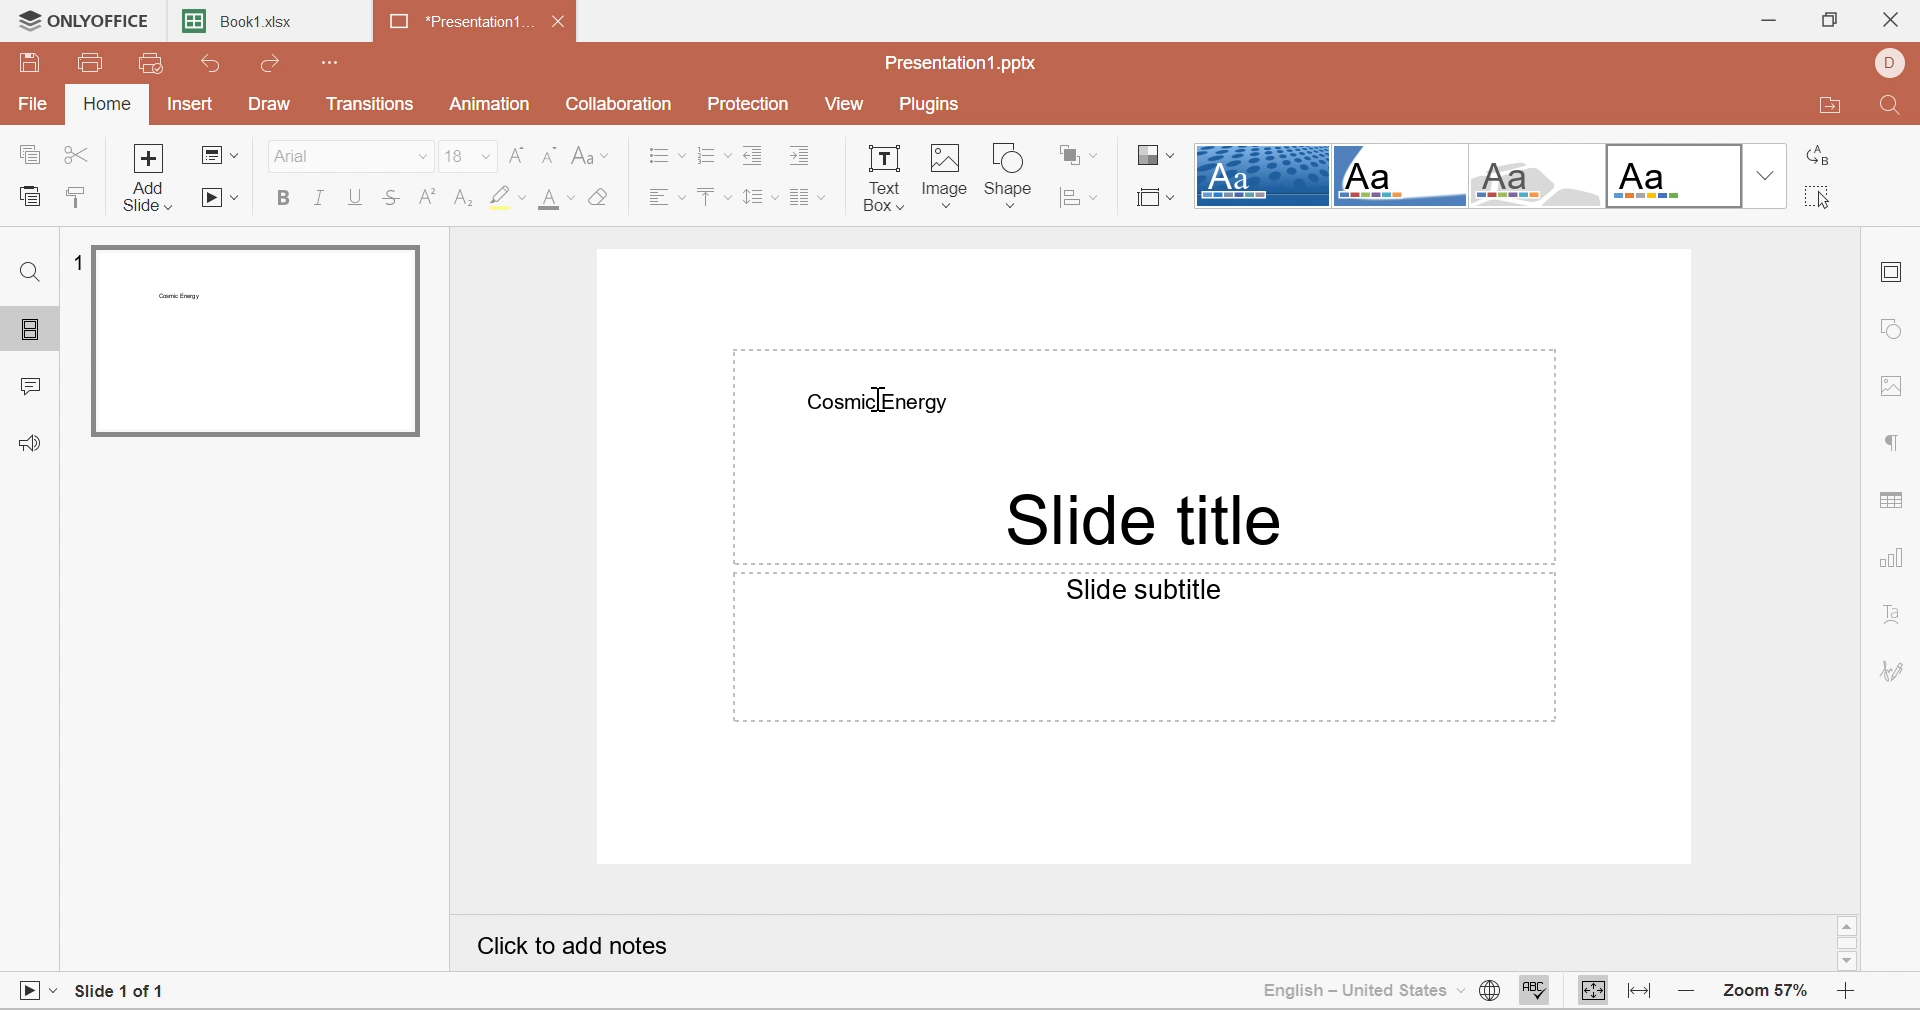 The height and width of the screenshot is (1010, 1920). I want to click on *Presentation1, so click(463, 25).